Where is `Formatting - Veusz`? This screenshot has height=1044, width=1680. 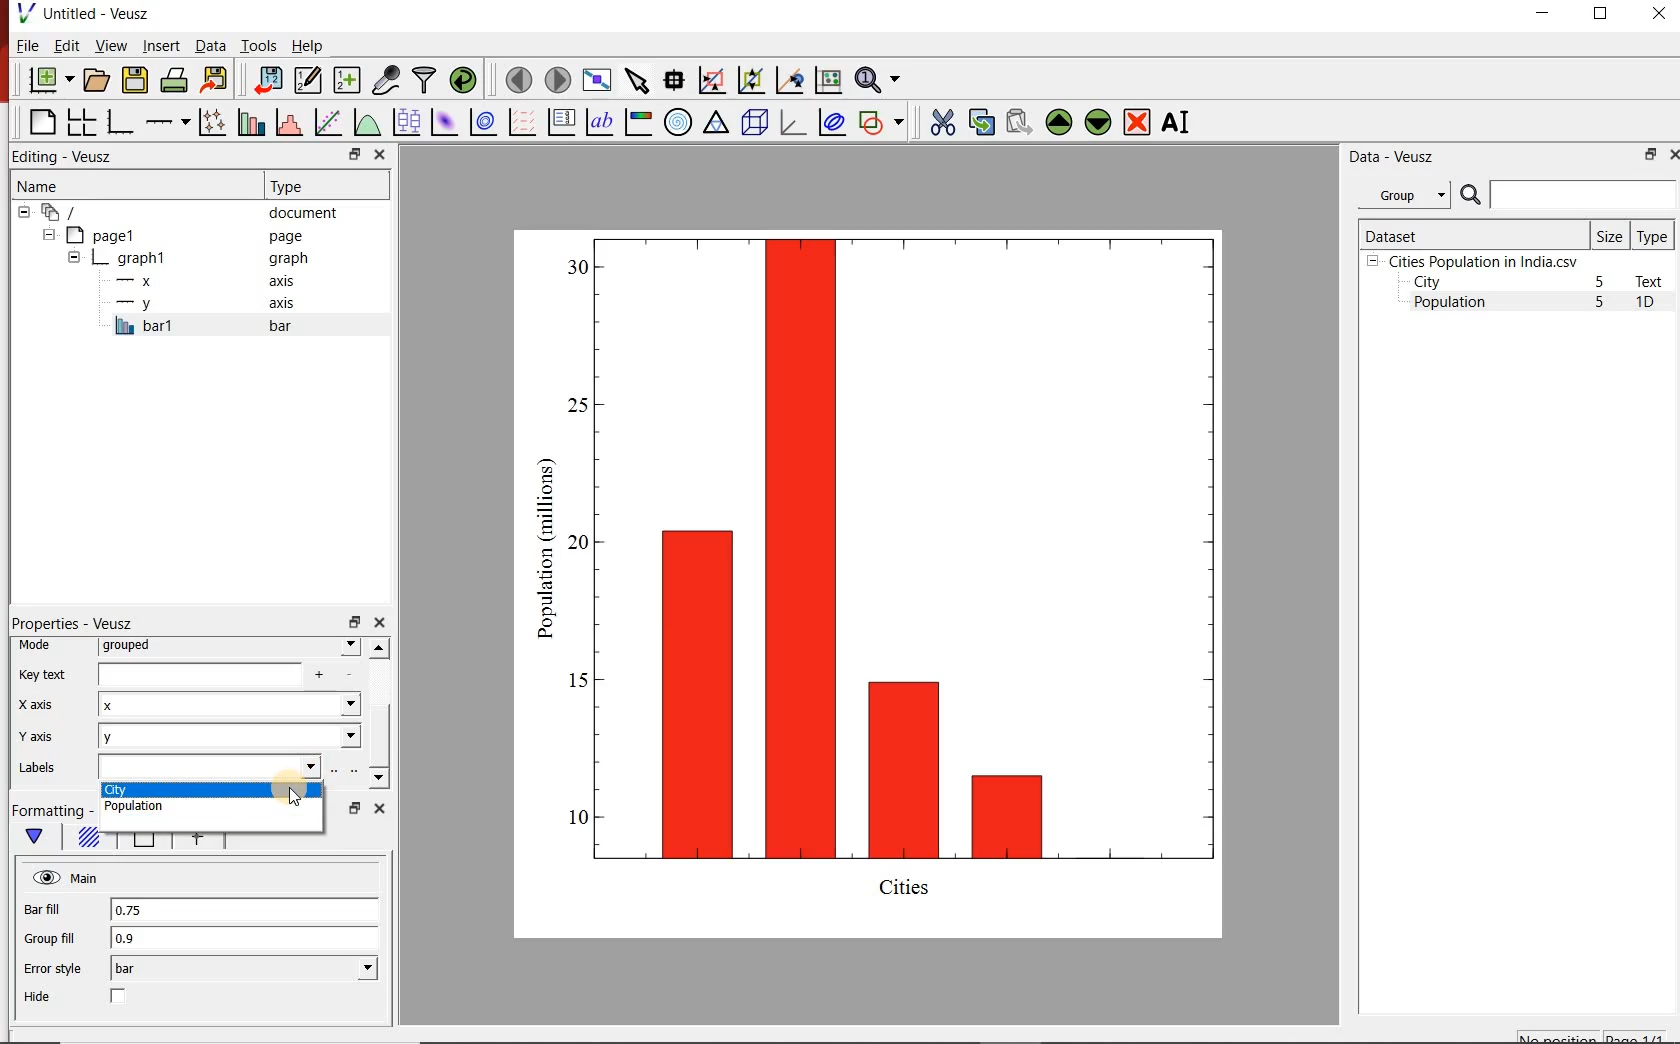
Formatting - Veusz is located at coordinates (51, 811).